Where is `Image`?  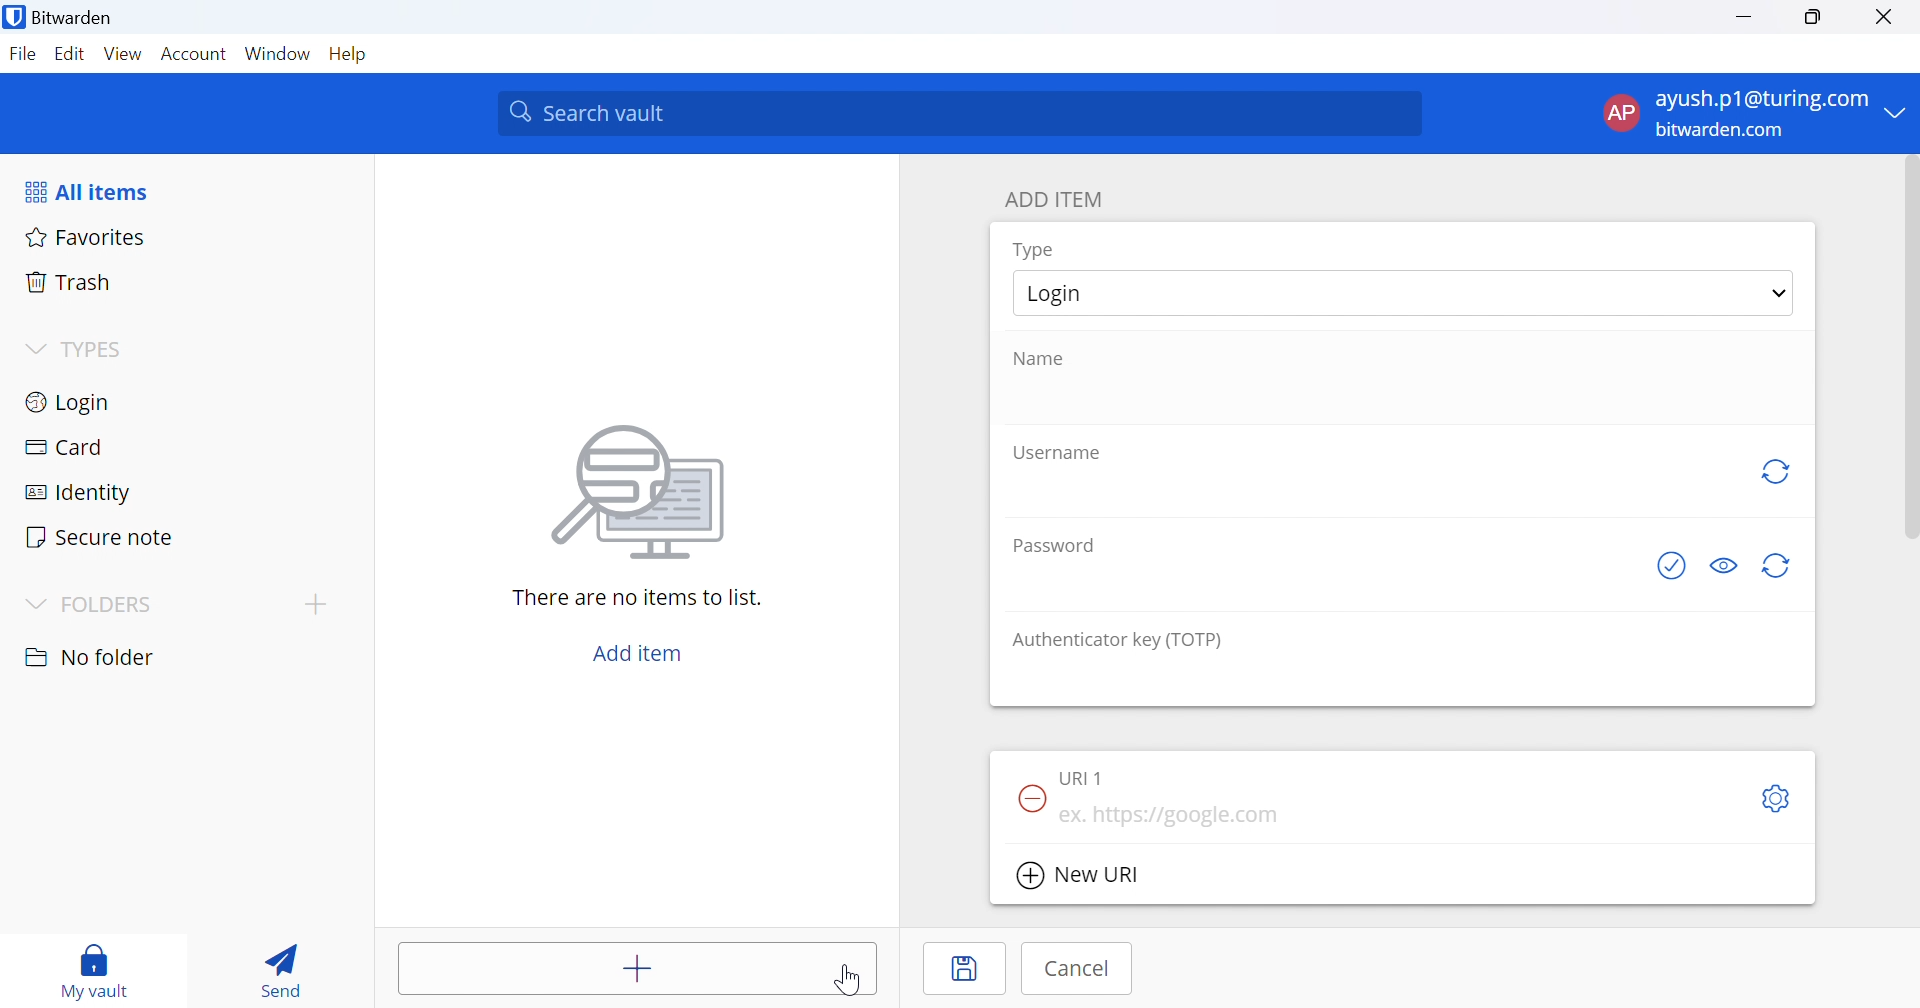 Image is located at coordinates (641, 493).